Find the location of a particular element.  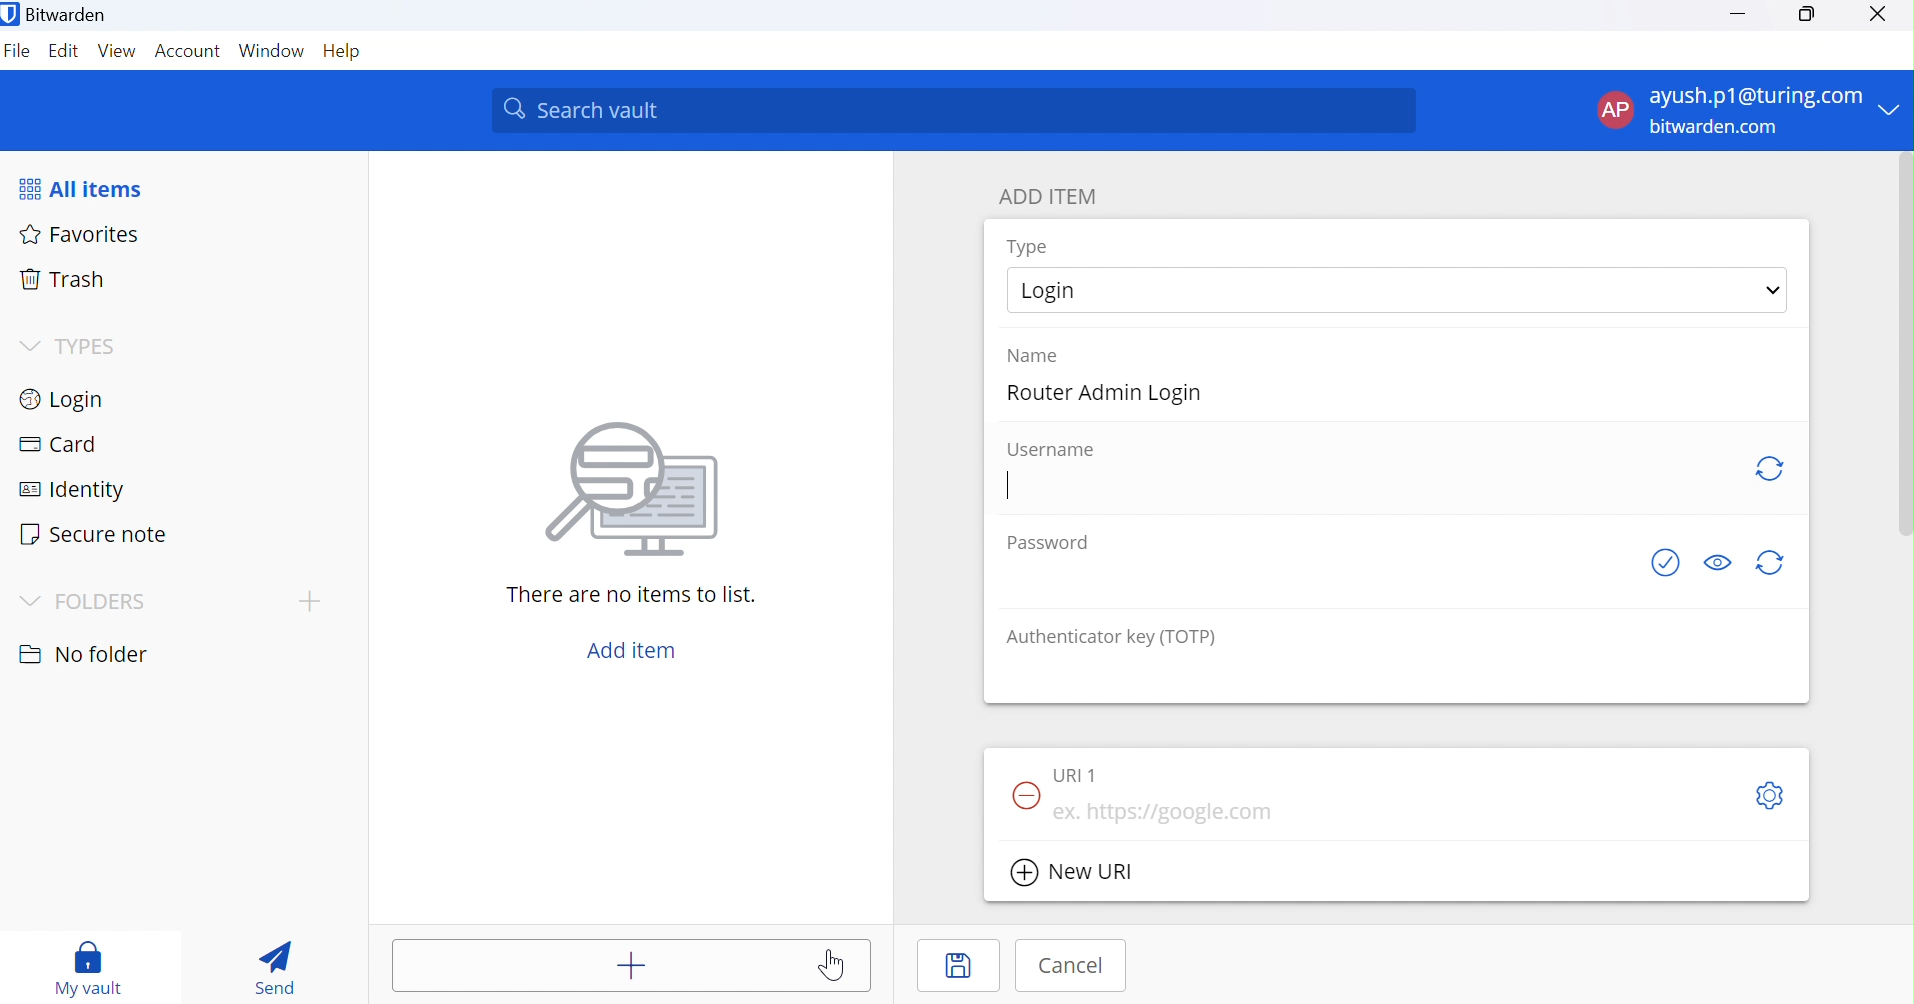

Close is located at coordinates (1880, 15).